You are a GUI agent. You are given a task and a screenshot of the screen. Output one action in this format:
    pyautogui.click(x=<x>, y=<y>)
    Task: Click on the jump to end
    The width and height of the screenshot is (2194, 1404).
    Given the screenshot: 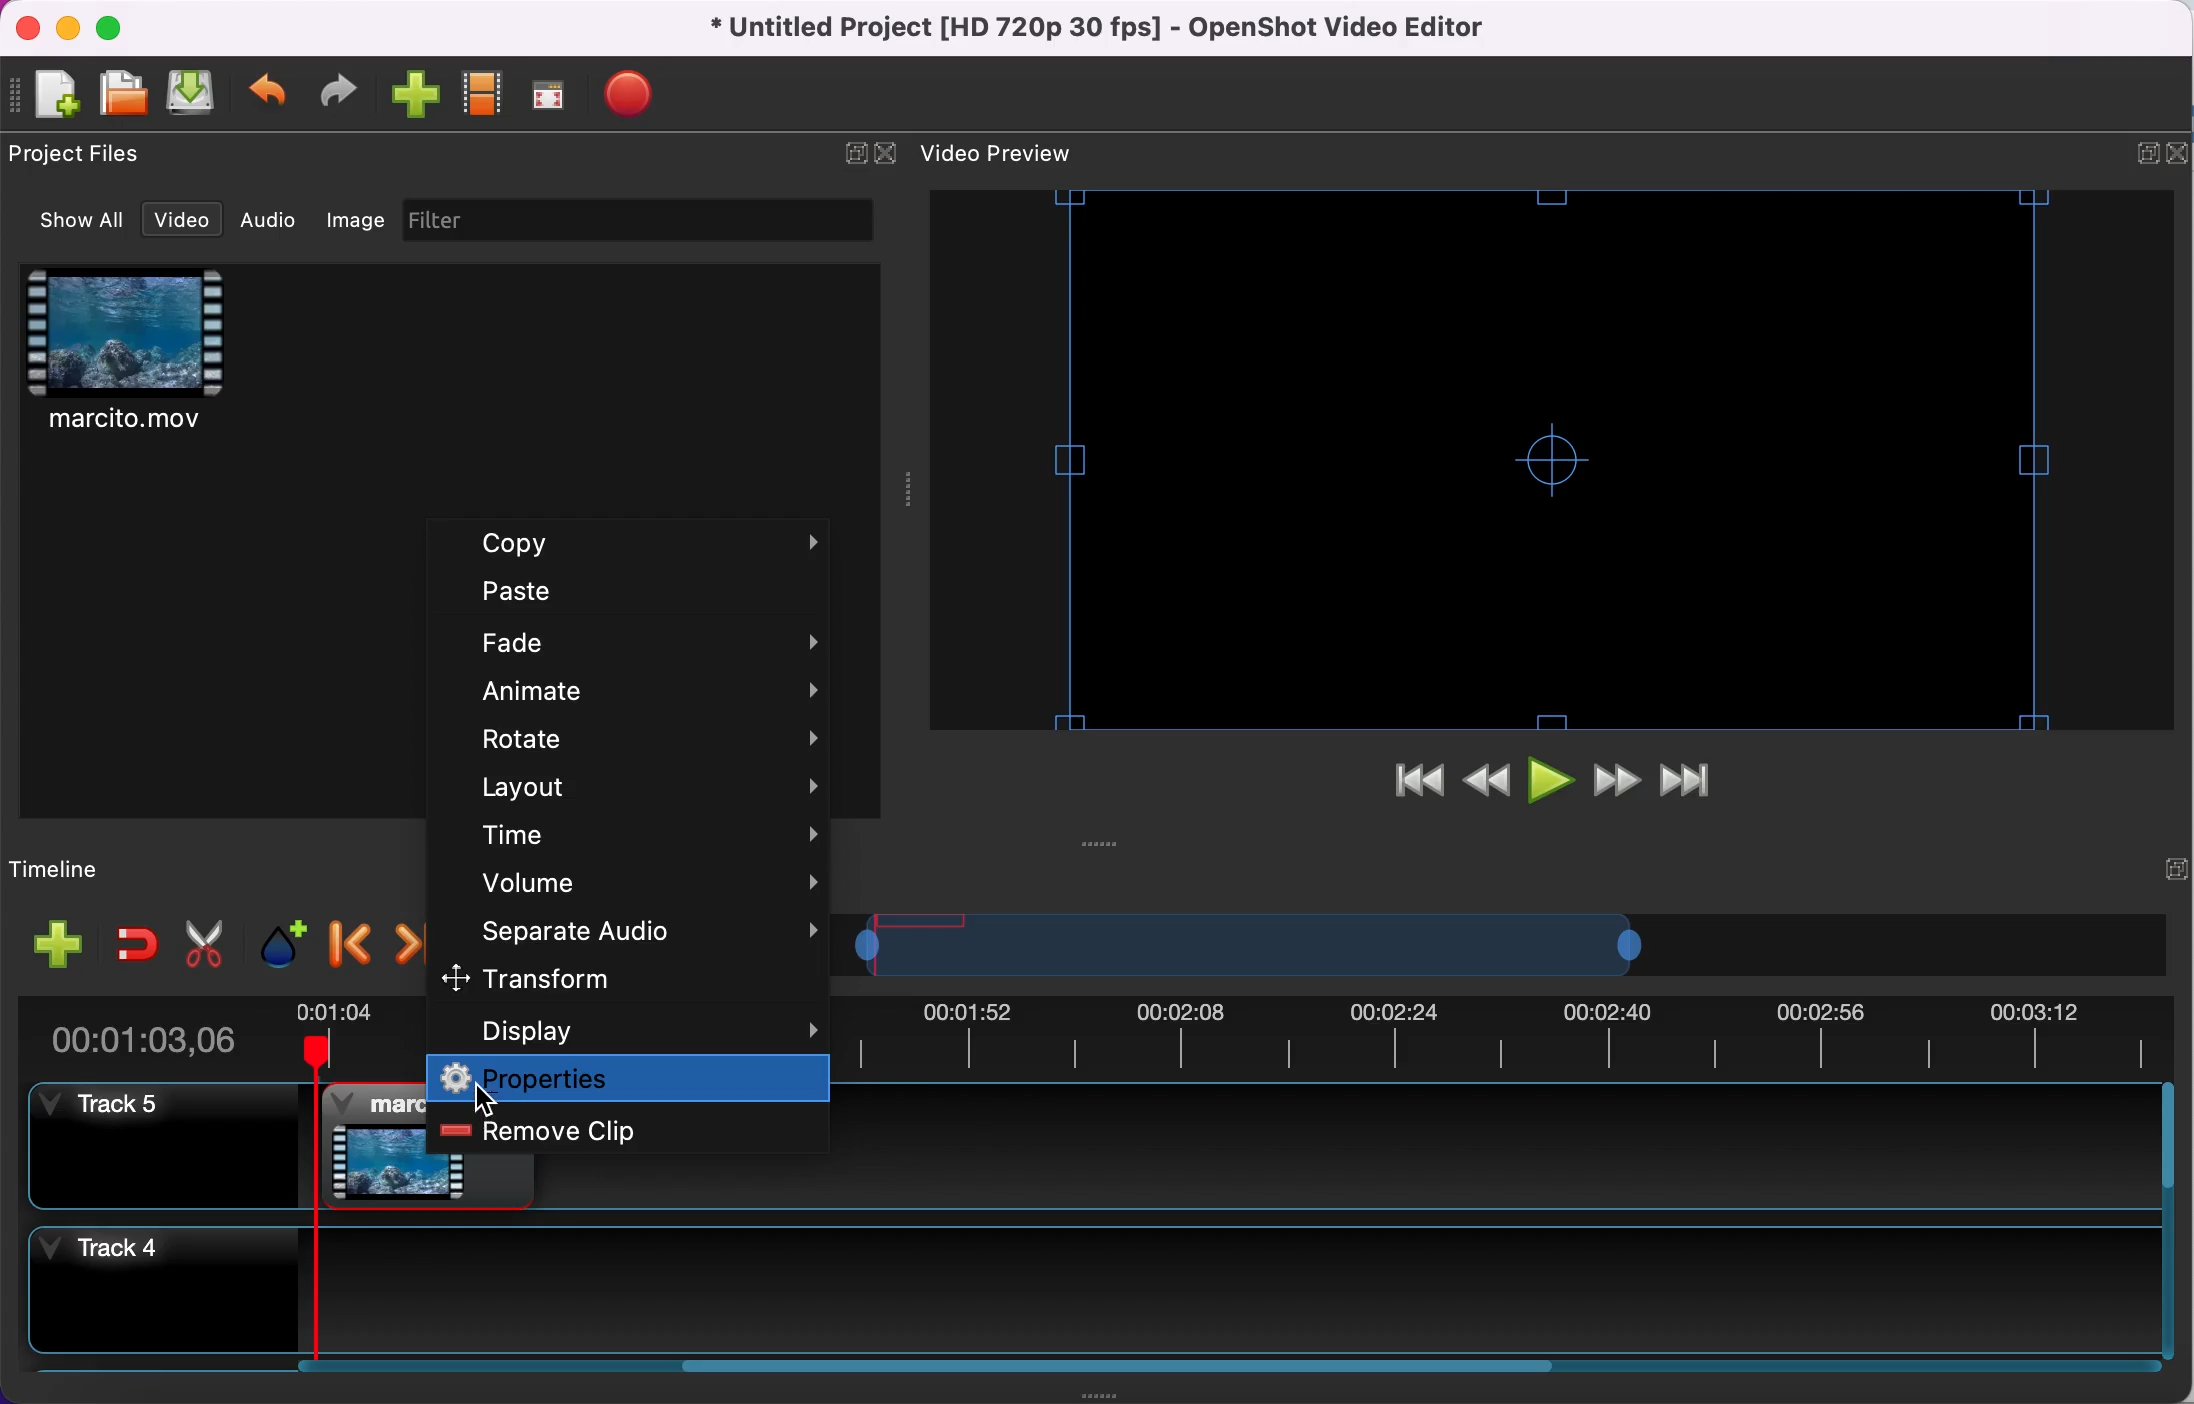 What is the action you would take?
    pyautogui.click(x=1684, y=781)
    